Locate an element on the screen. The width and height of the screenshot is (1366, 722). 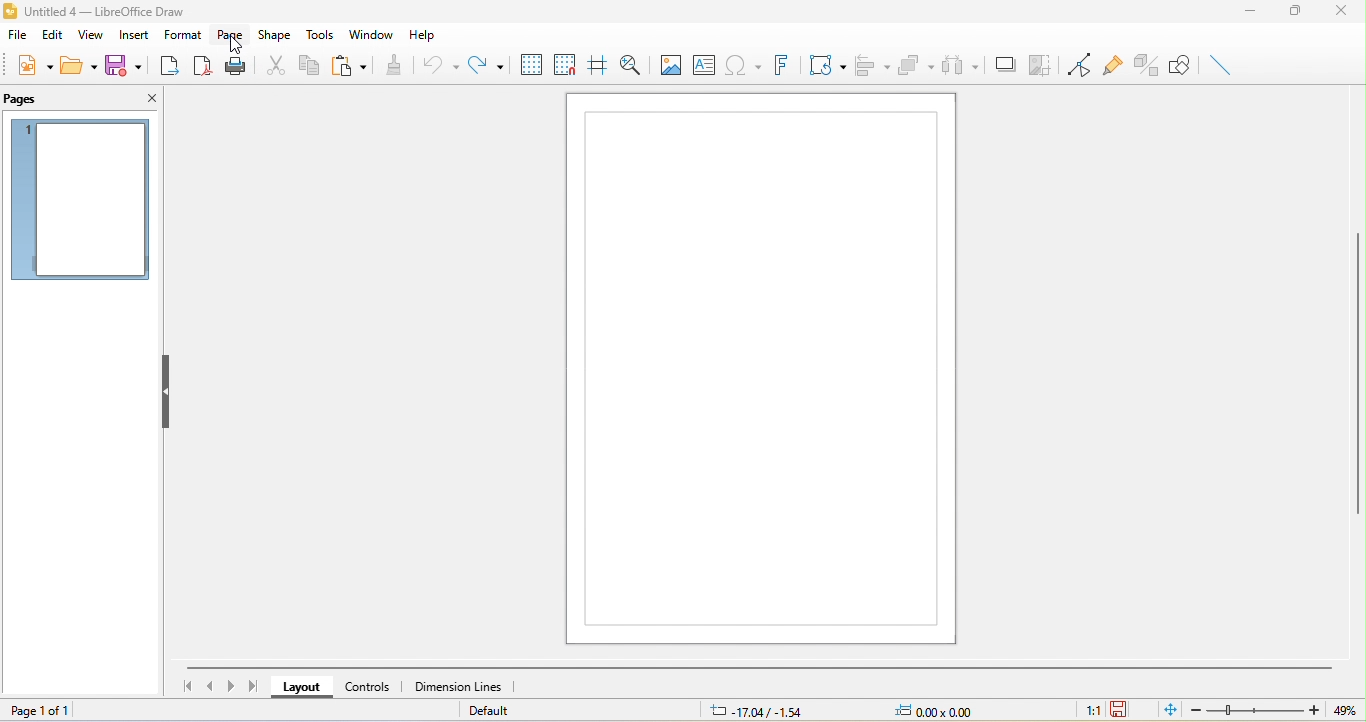
window is located at coordinates (370, 34).